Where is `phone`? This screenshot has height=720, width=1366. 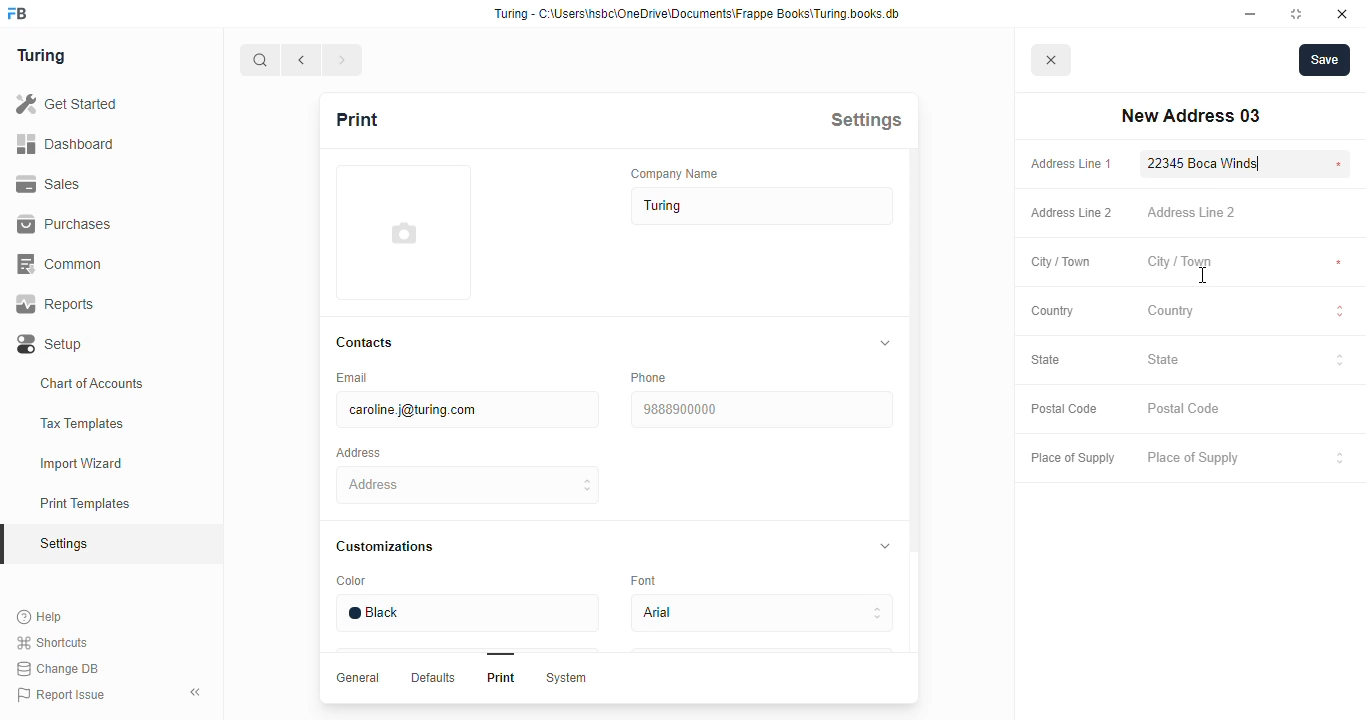 phone is located at coordinates (648, 377).